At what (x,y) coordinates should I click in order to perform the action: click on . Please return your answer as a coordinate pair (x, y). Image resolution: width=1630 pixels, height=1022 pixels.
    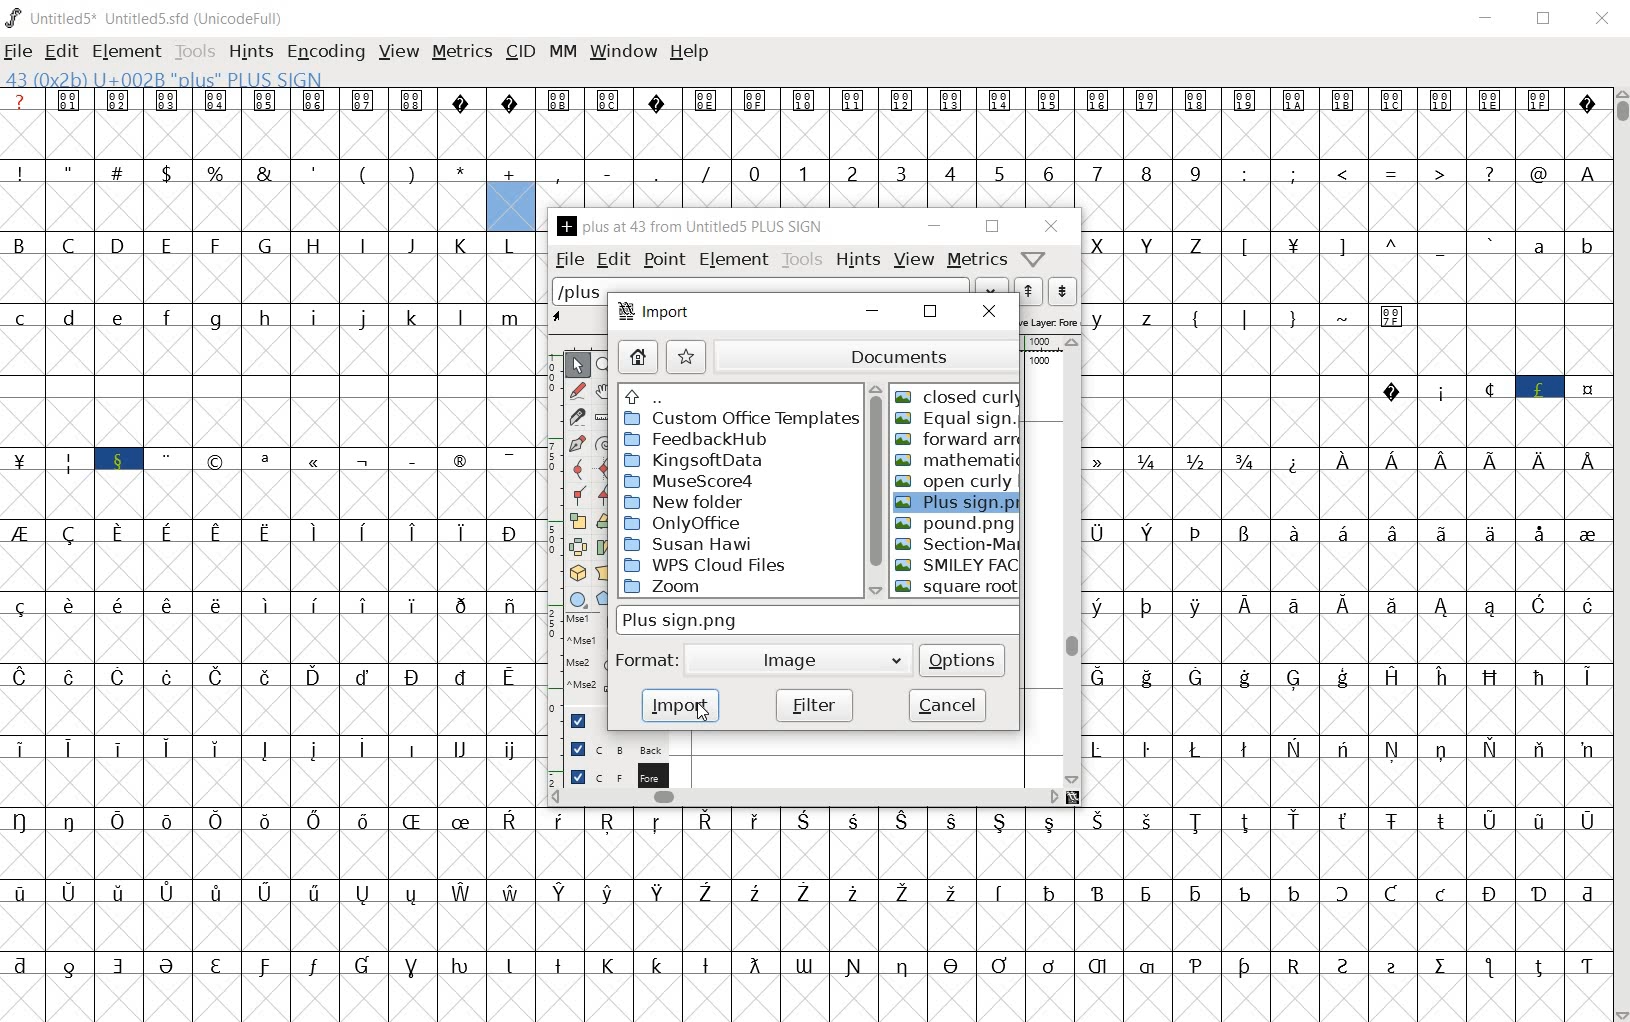
    Looking at the image, I should click on (1226, 413).